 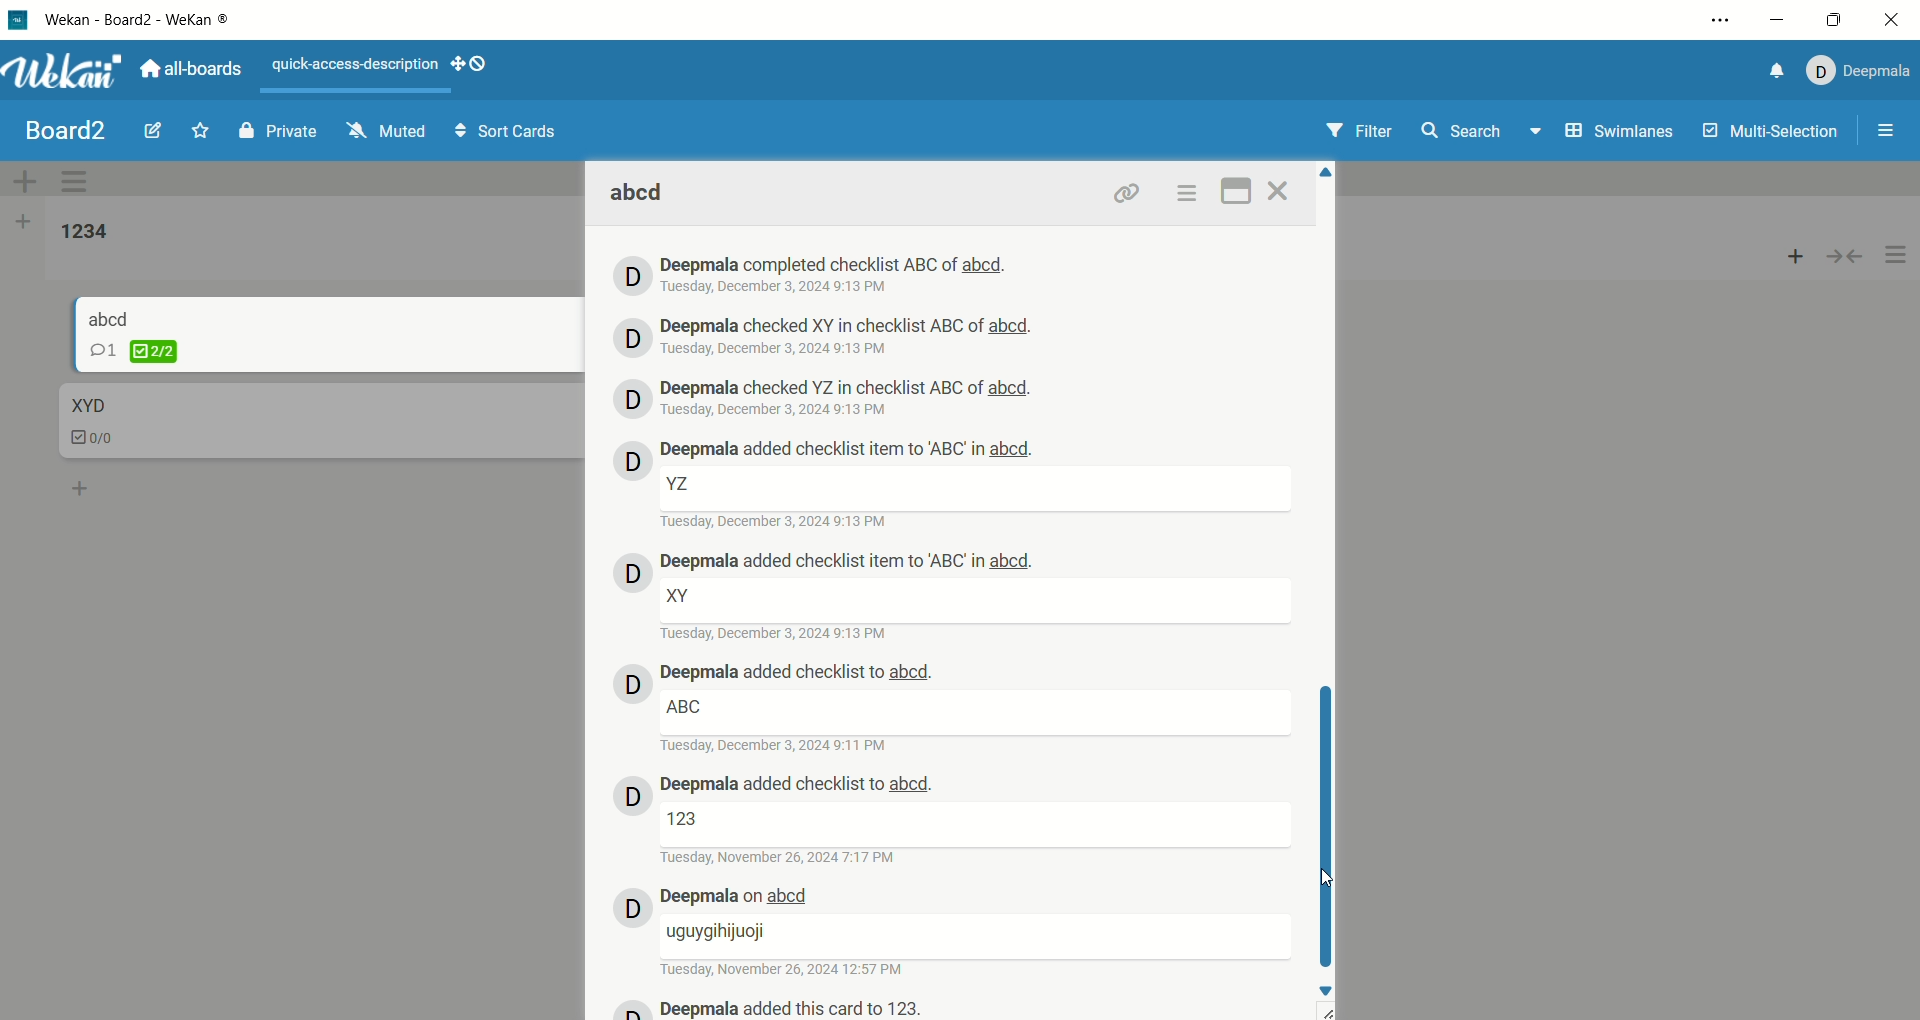 I want to click on deepmala history, so click(x=742, y=896).